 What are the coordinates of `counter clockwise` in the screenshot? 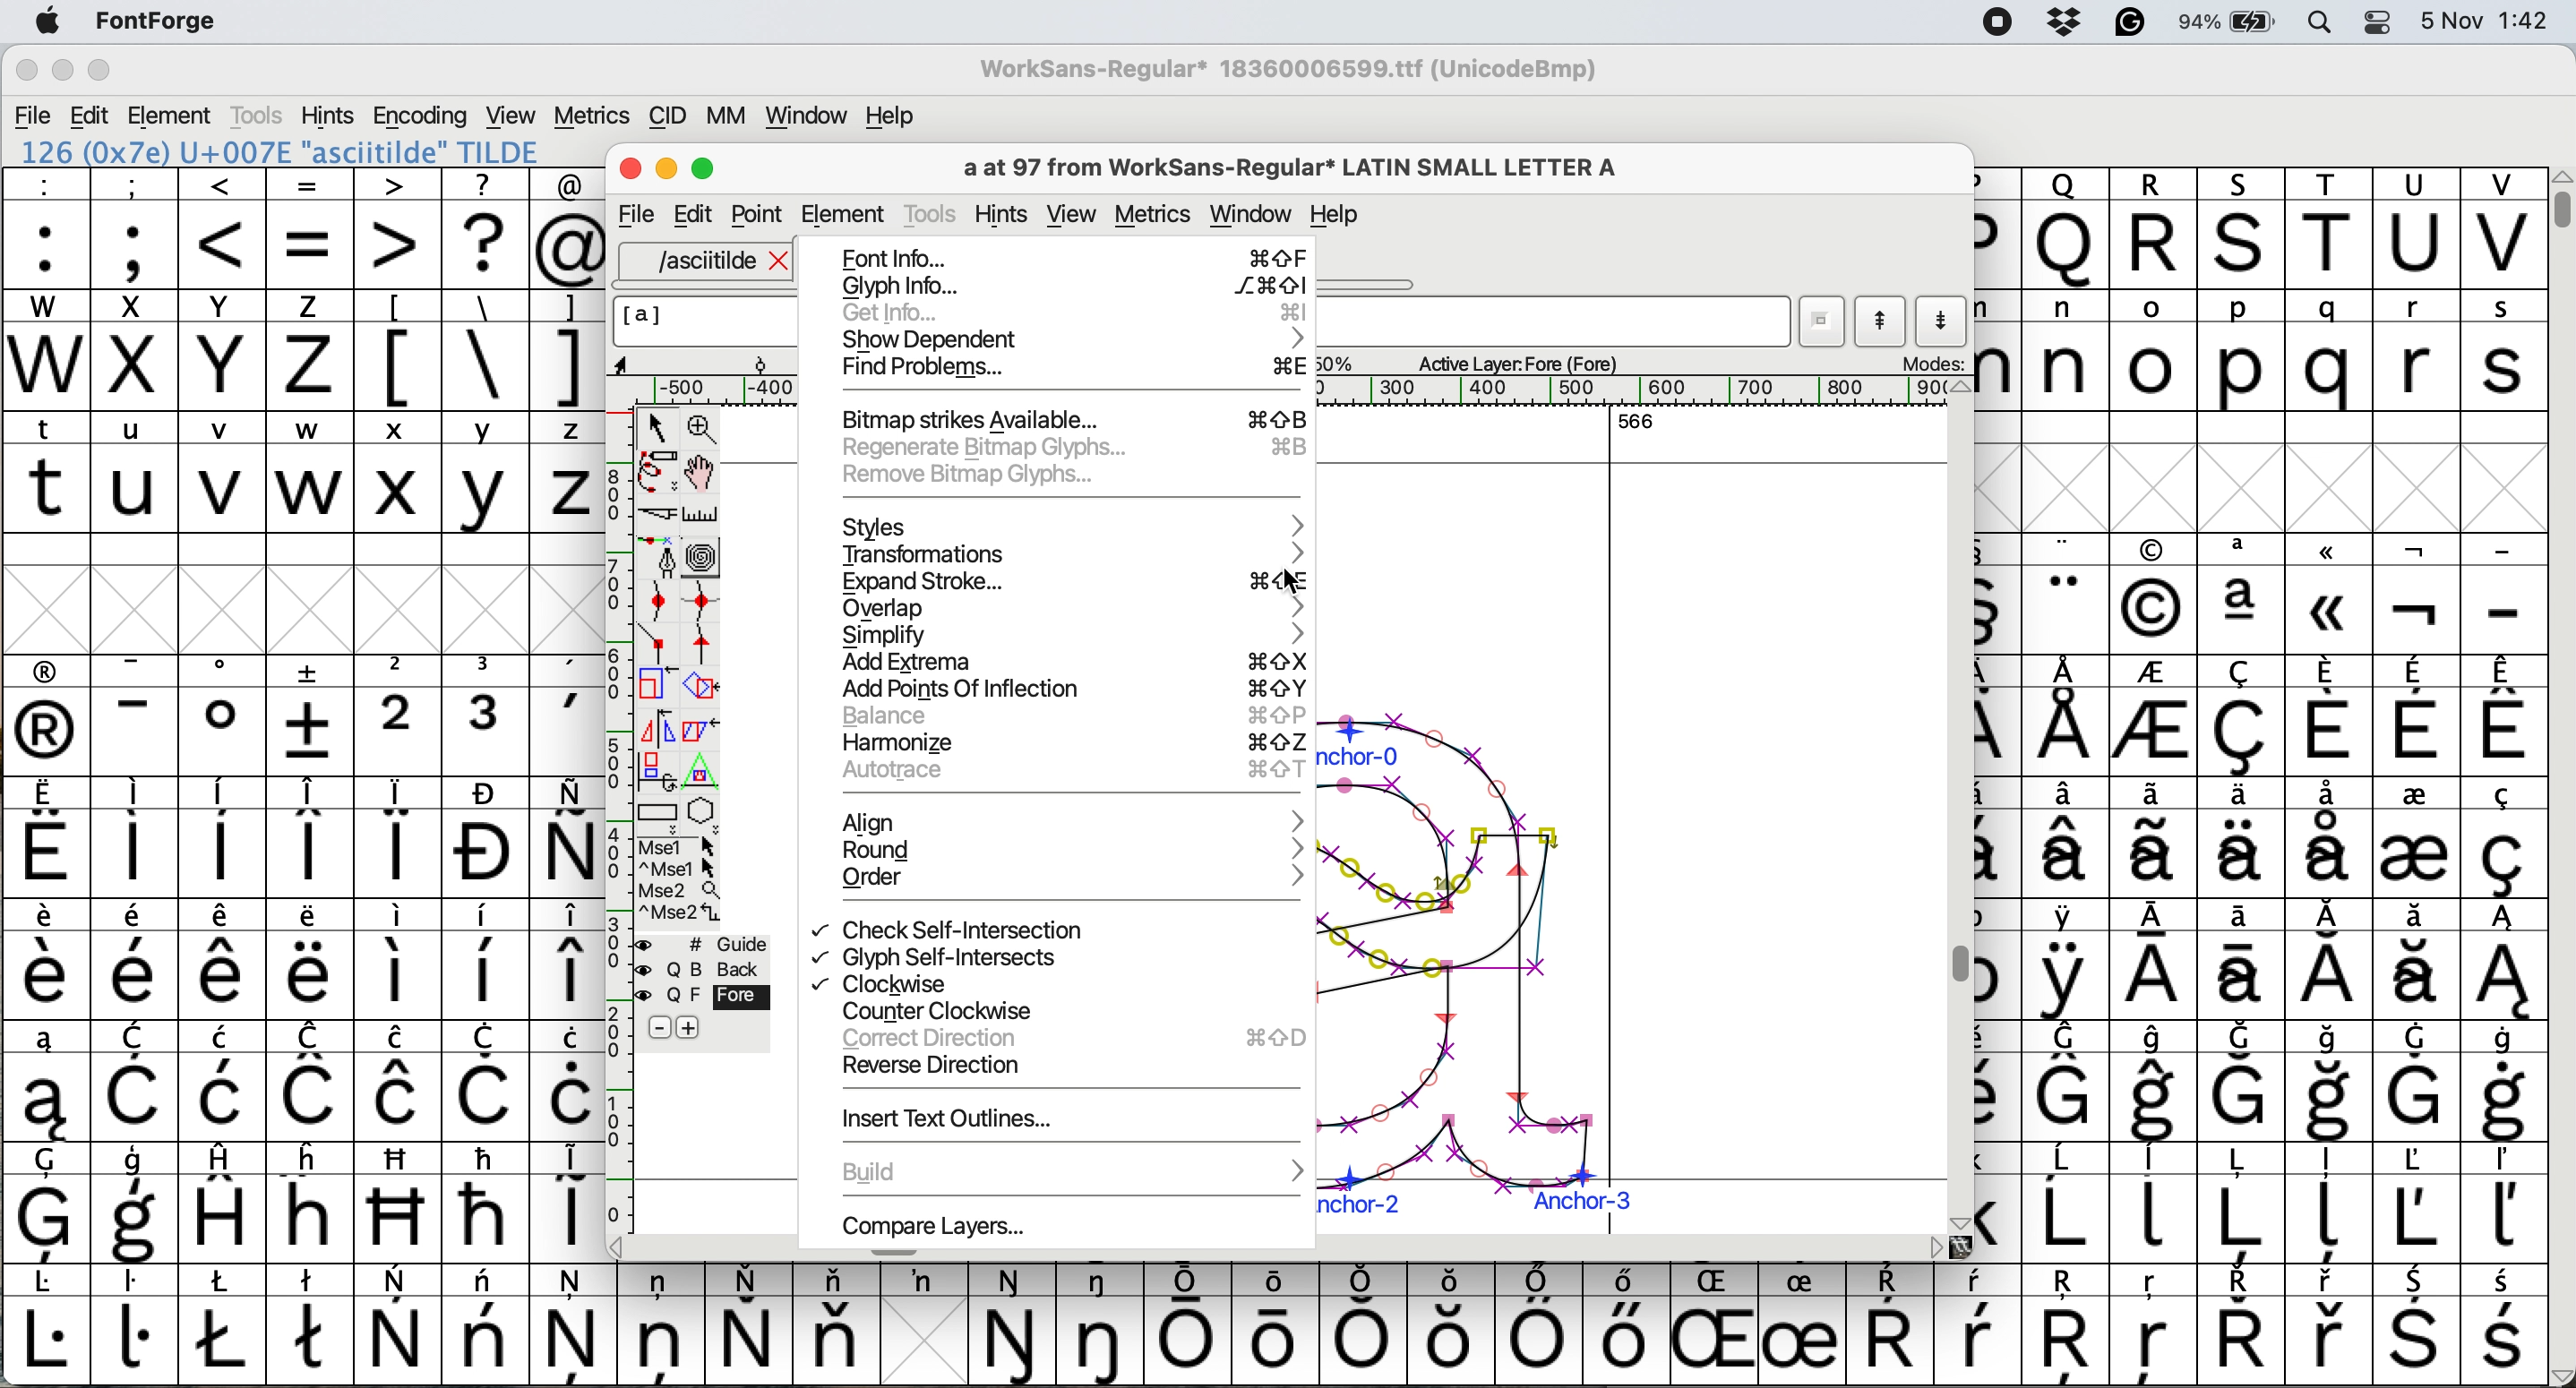 It's located at (1050, 1012).